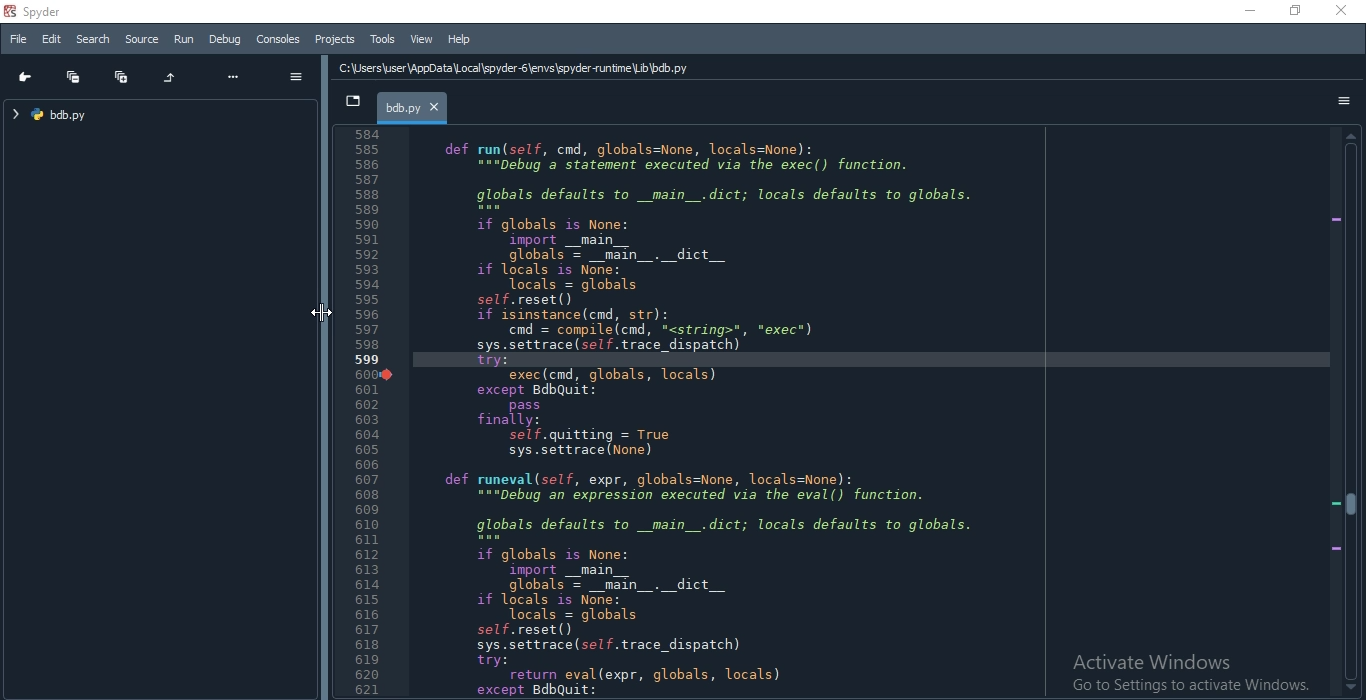 The image size is (1366, 700). What do you see at coordinates (26, 77) in the screenshot?
I see `Go to cursor position` at bounding box center [26, 77].